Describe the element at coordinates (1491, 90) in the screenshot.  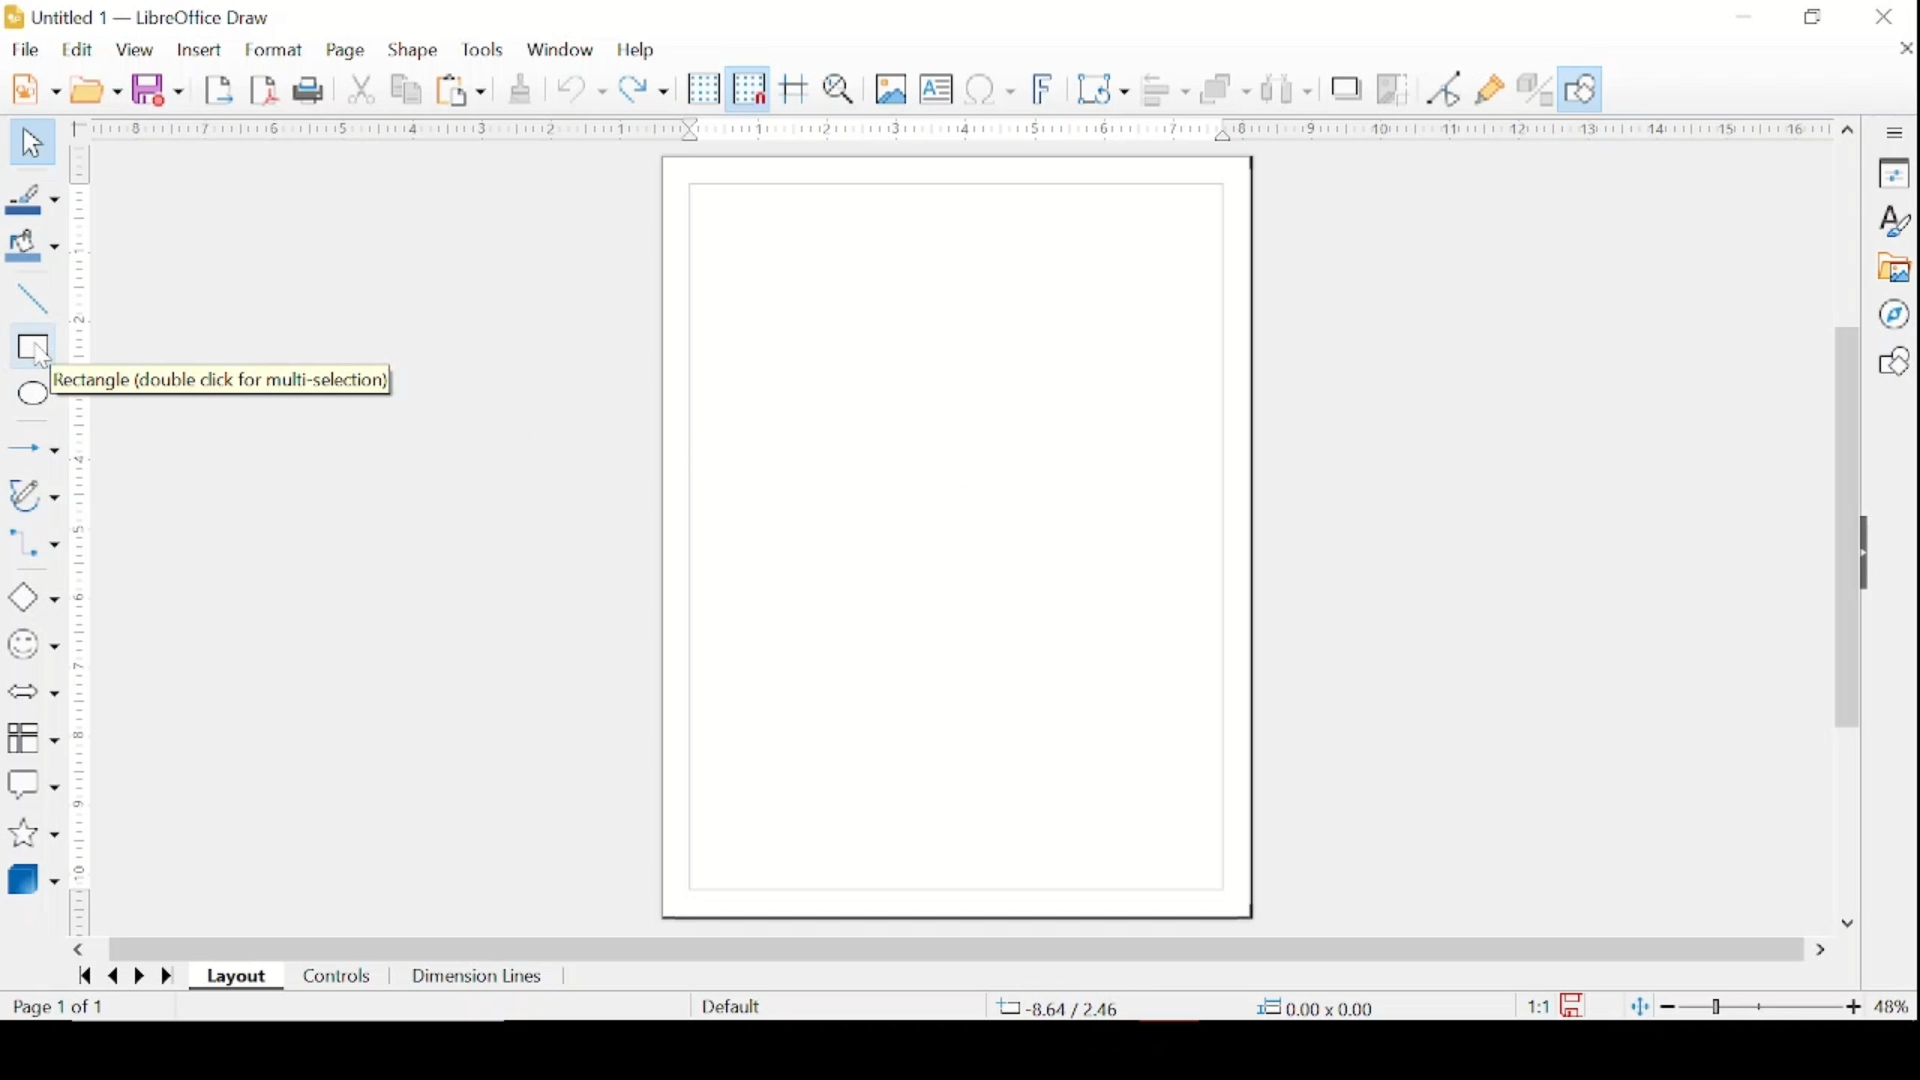
I see `show draw functions` at that location.